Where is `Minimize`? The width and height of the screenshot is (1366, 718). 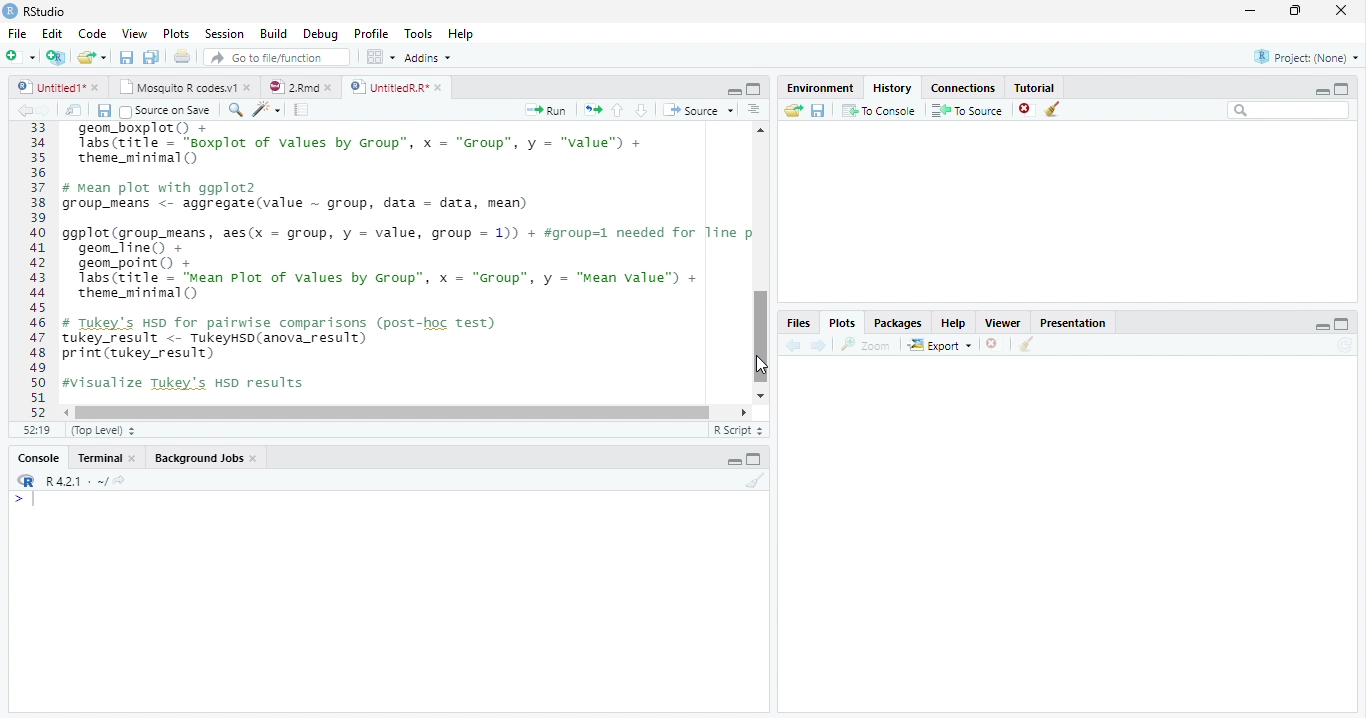 Minimize is located at coordinates (1319, 91).